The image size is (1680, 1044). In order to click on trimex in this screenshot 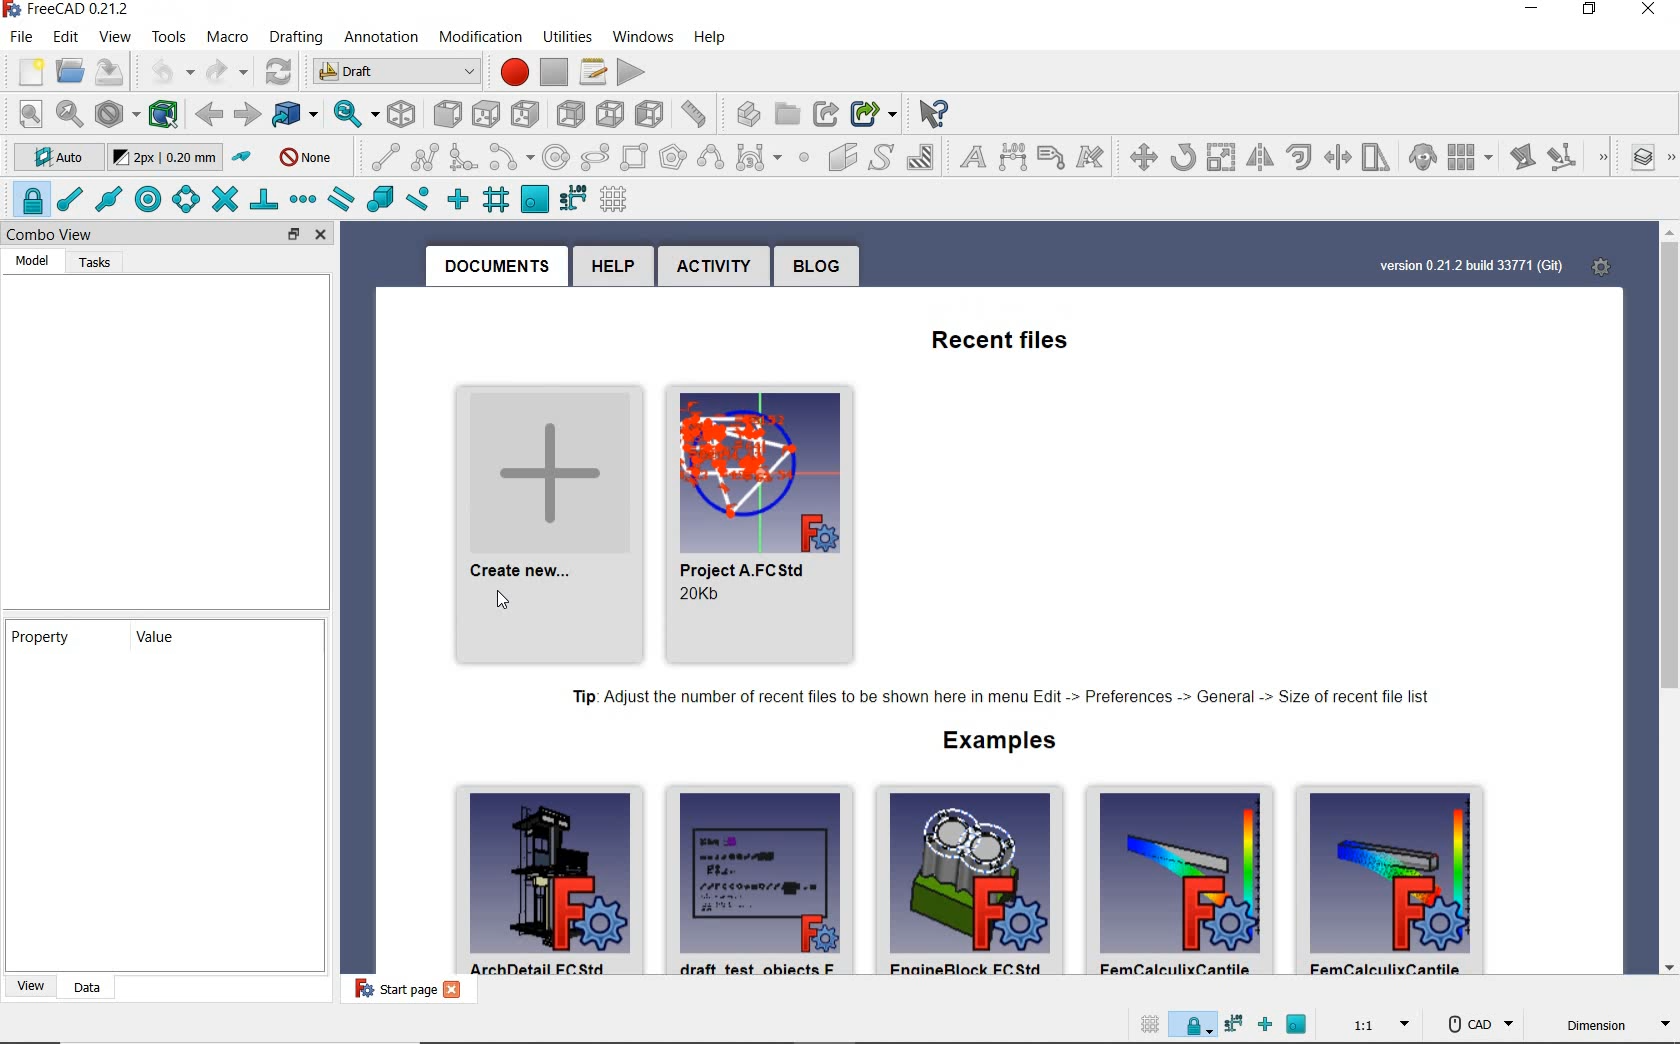, I will do `click(1137, 157)`.